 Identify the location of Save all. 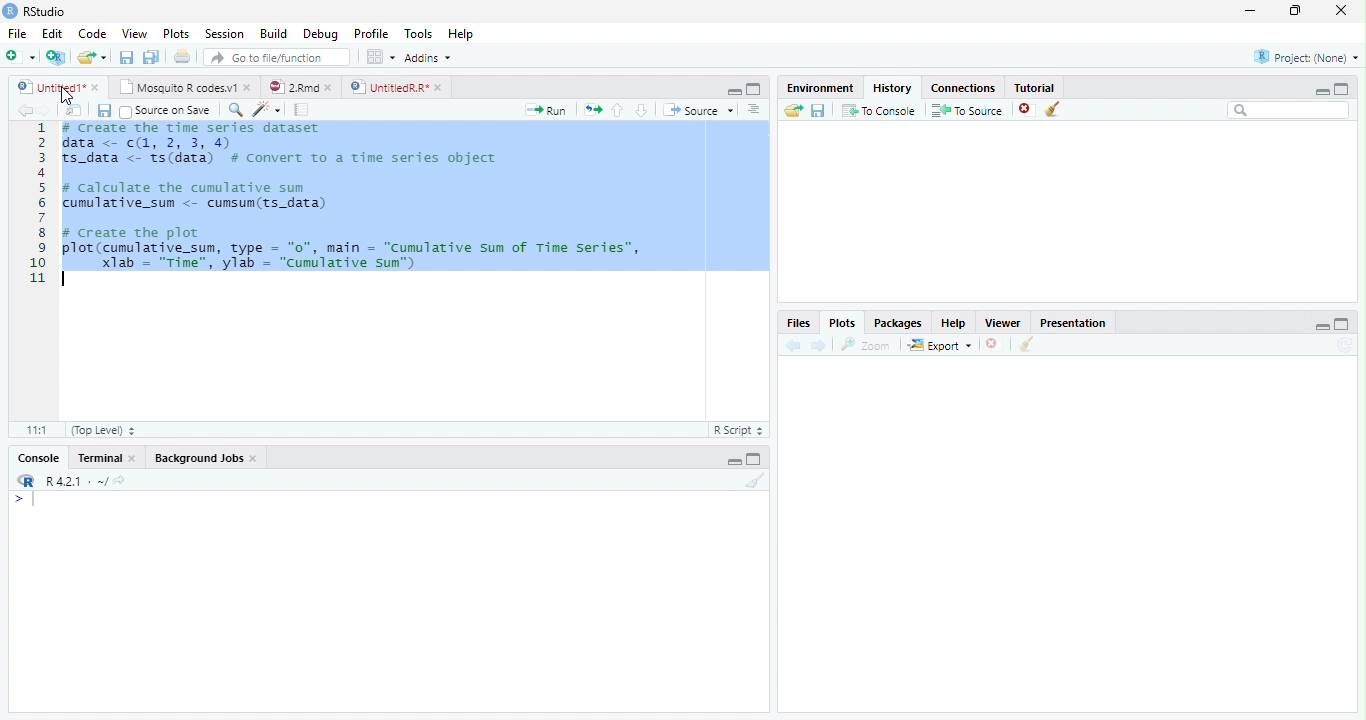
(150, 58).